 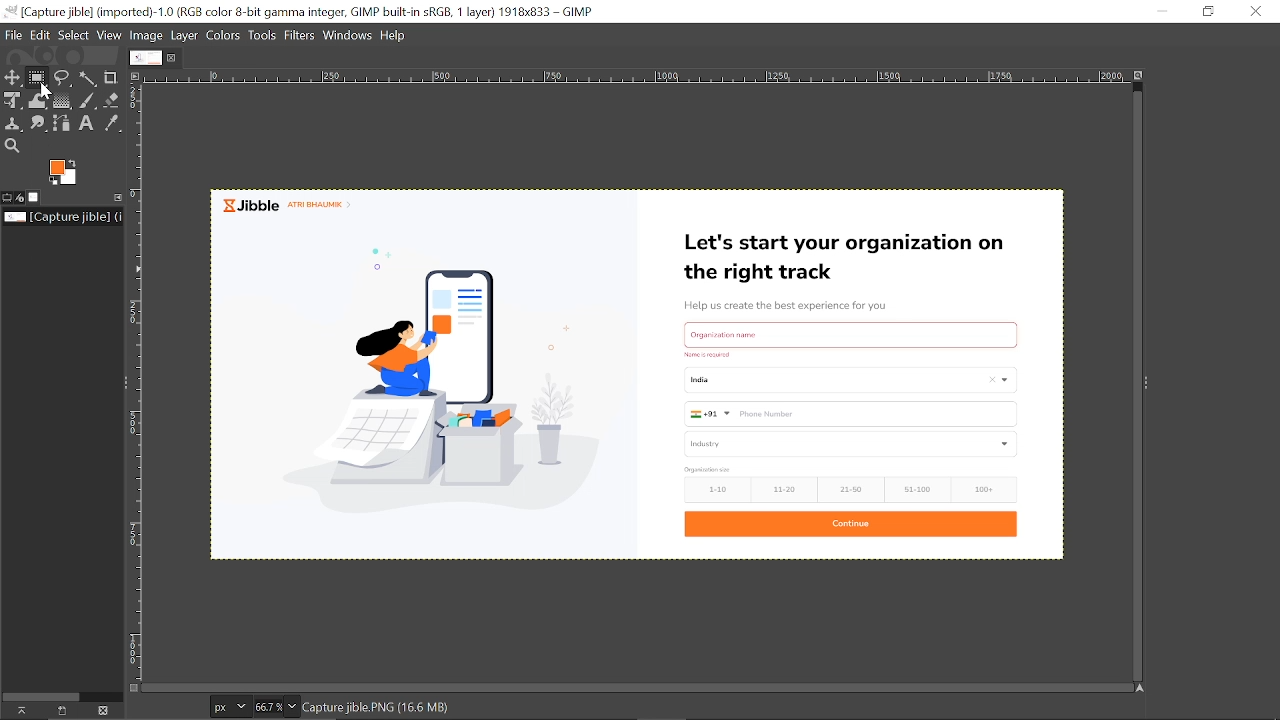 What do you see at coordinates (133, 686) in the screenshot?
I see `Toggle quick mask on/off` at bounding box center [133, 686].